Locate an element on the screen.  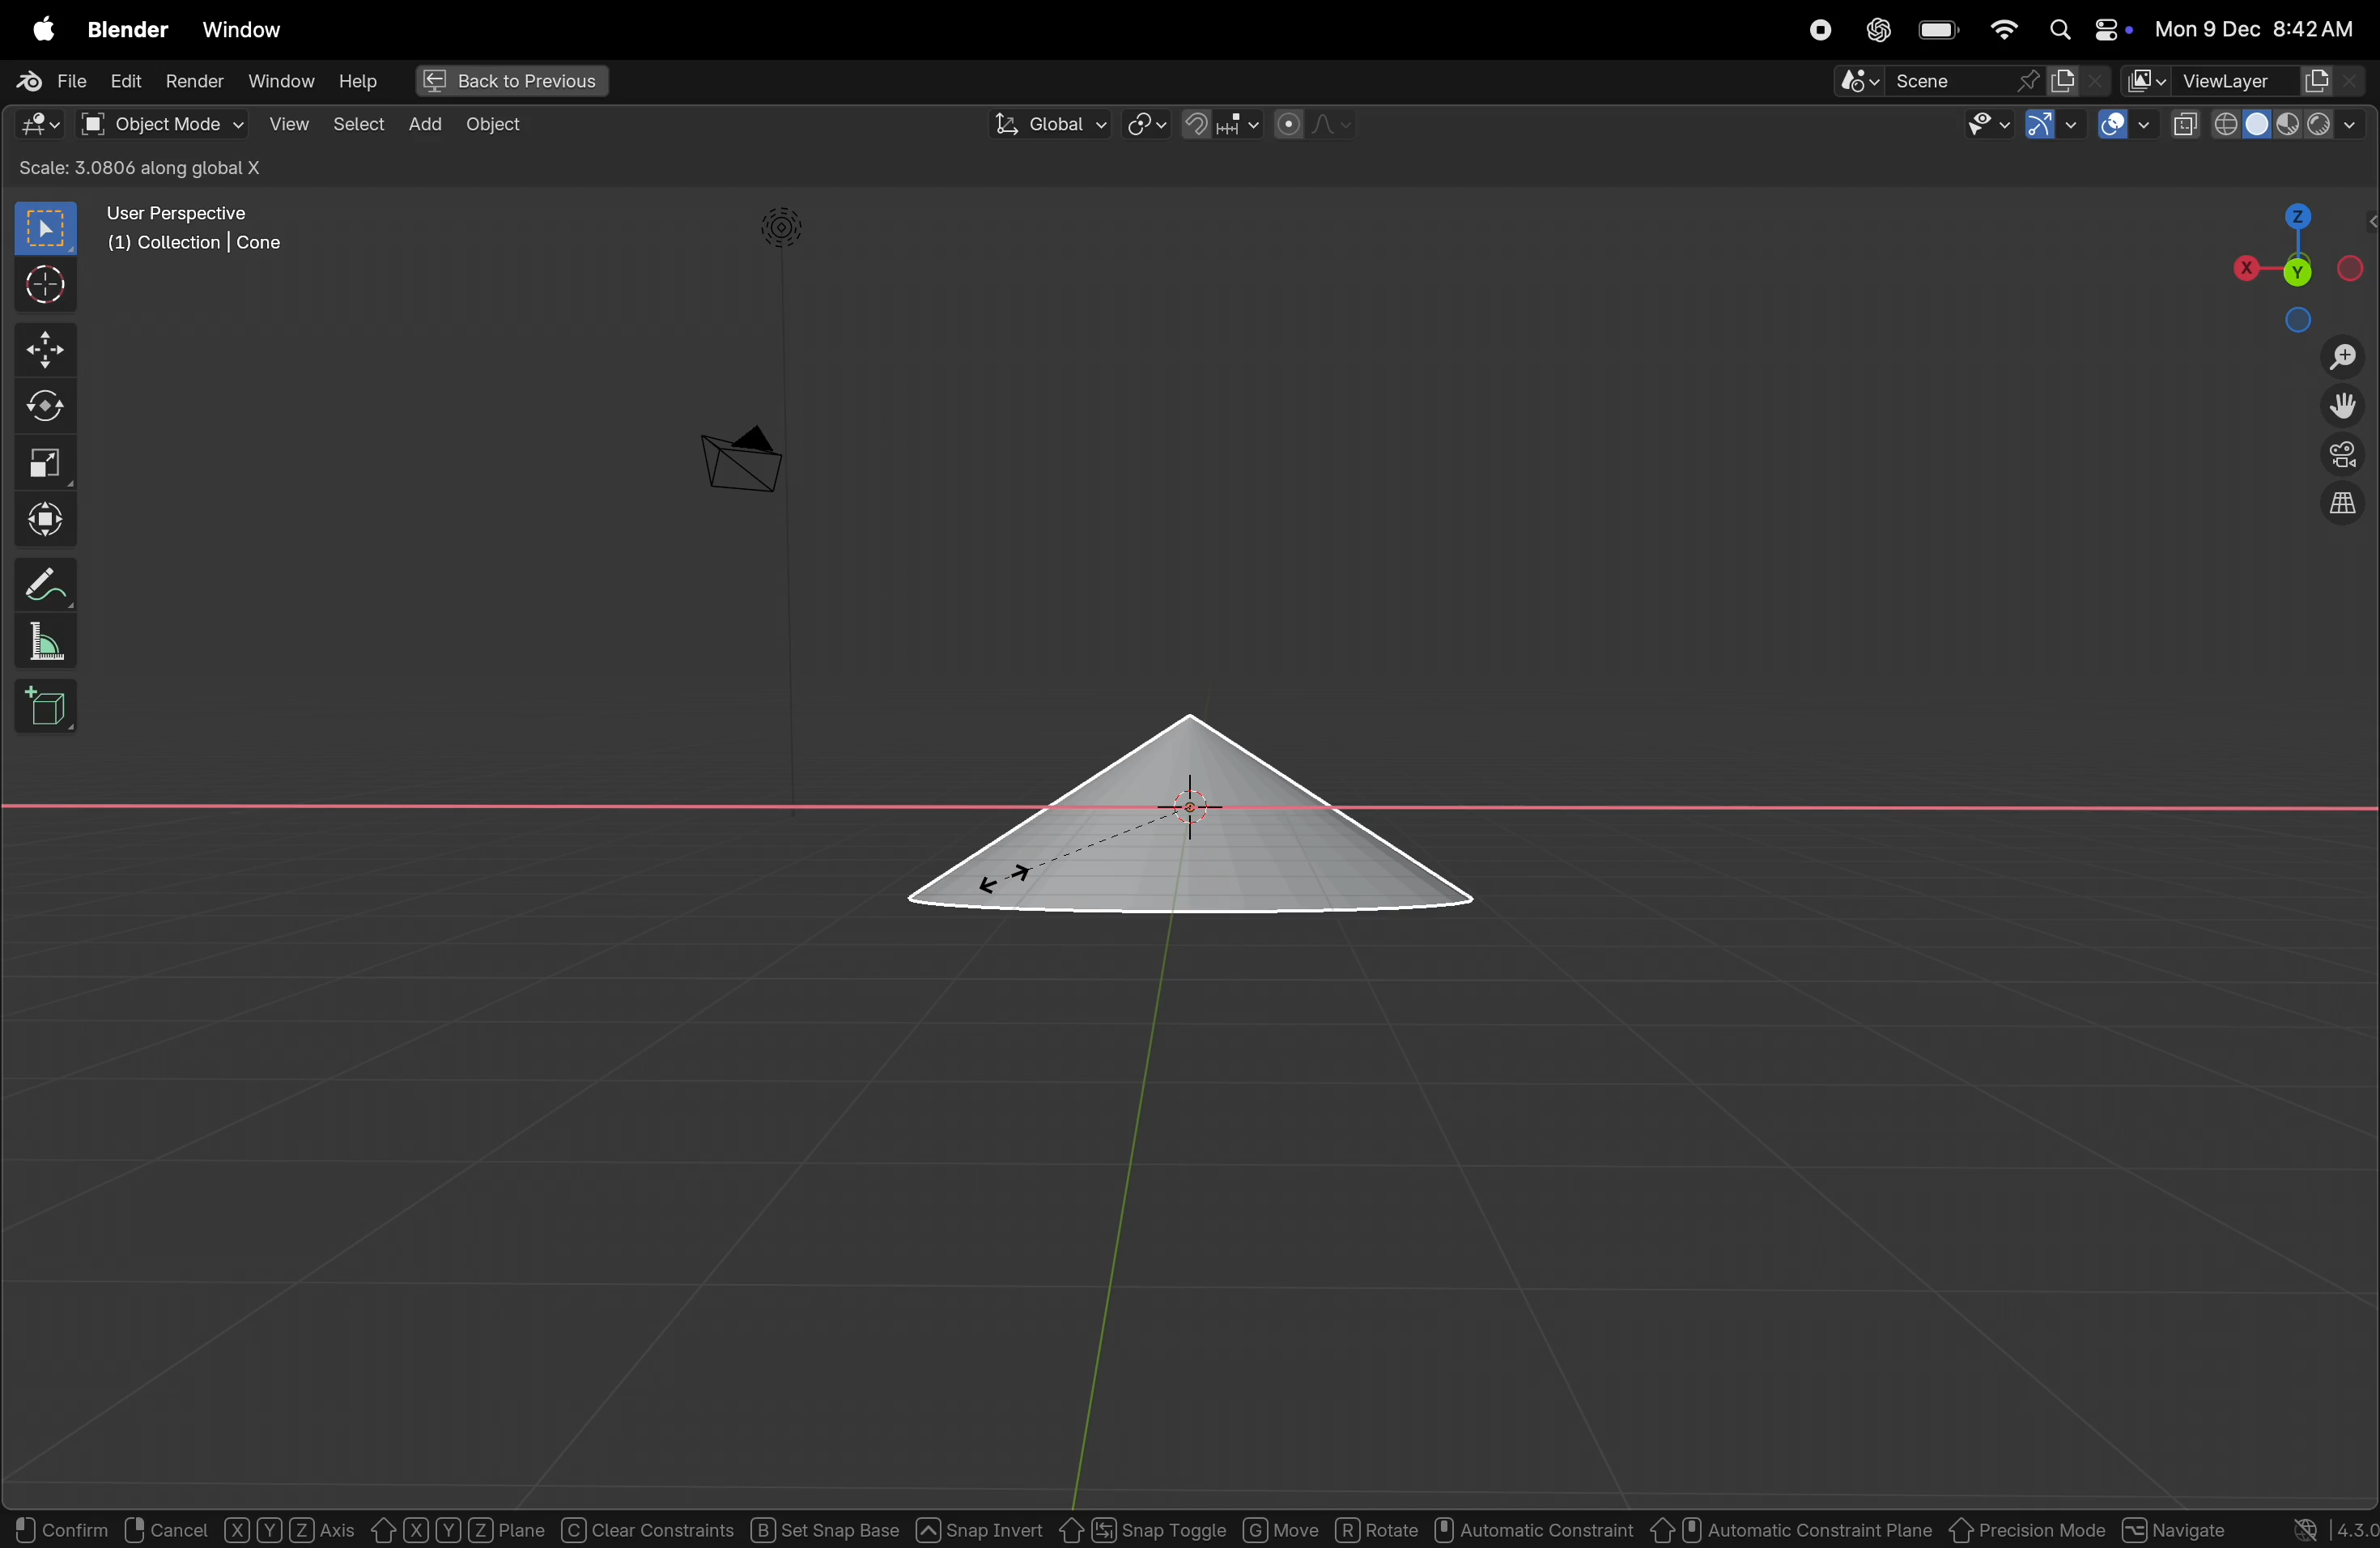
apple menu is located at coordinates (39, 24).